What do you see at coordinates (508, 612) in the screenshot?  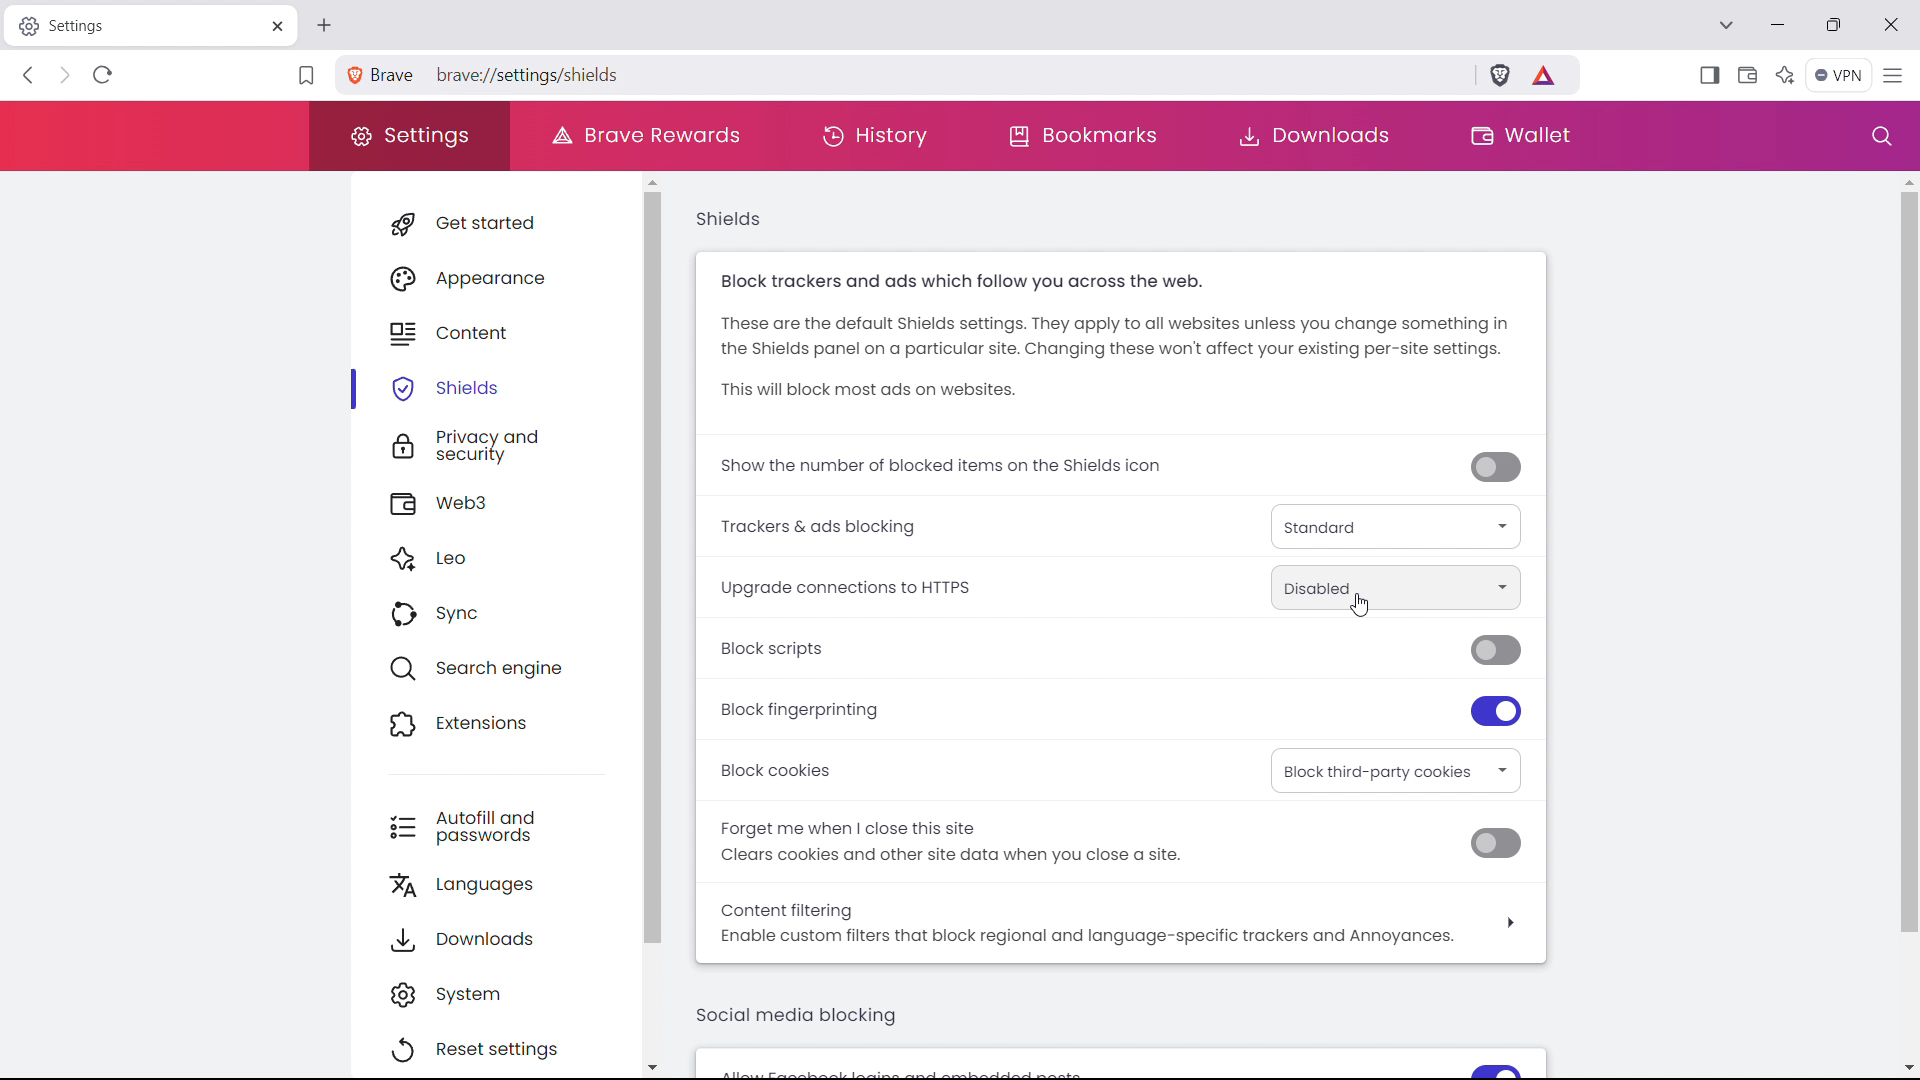 I see `sync` at bounding box center [508, 612].